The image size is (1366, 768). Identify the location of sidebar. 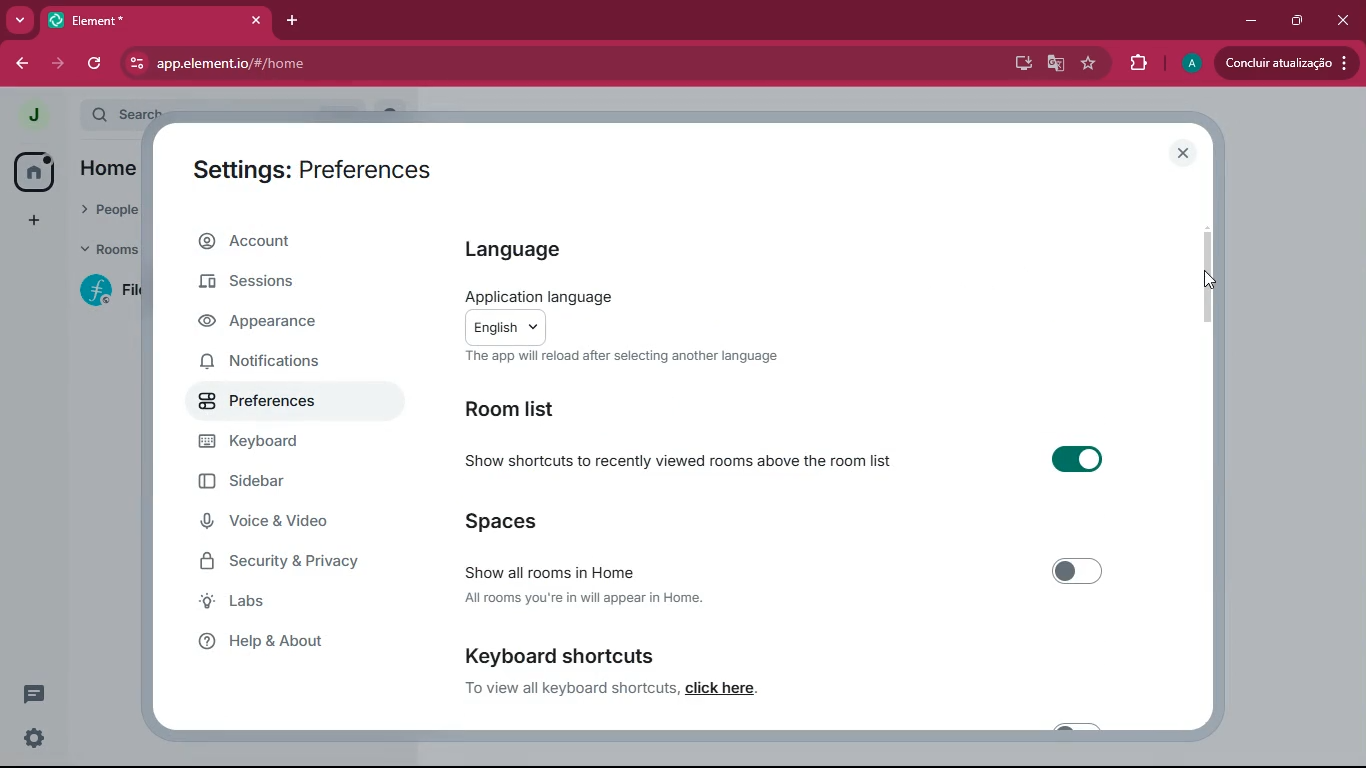
(272, 482).